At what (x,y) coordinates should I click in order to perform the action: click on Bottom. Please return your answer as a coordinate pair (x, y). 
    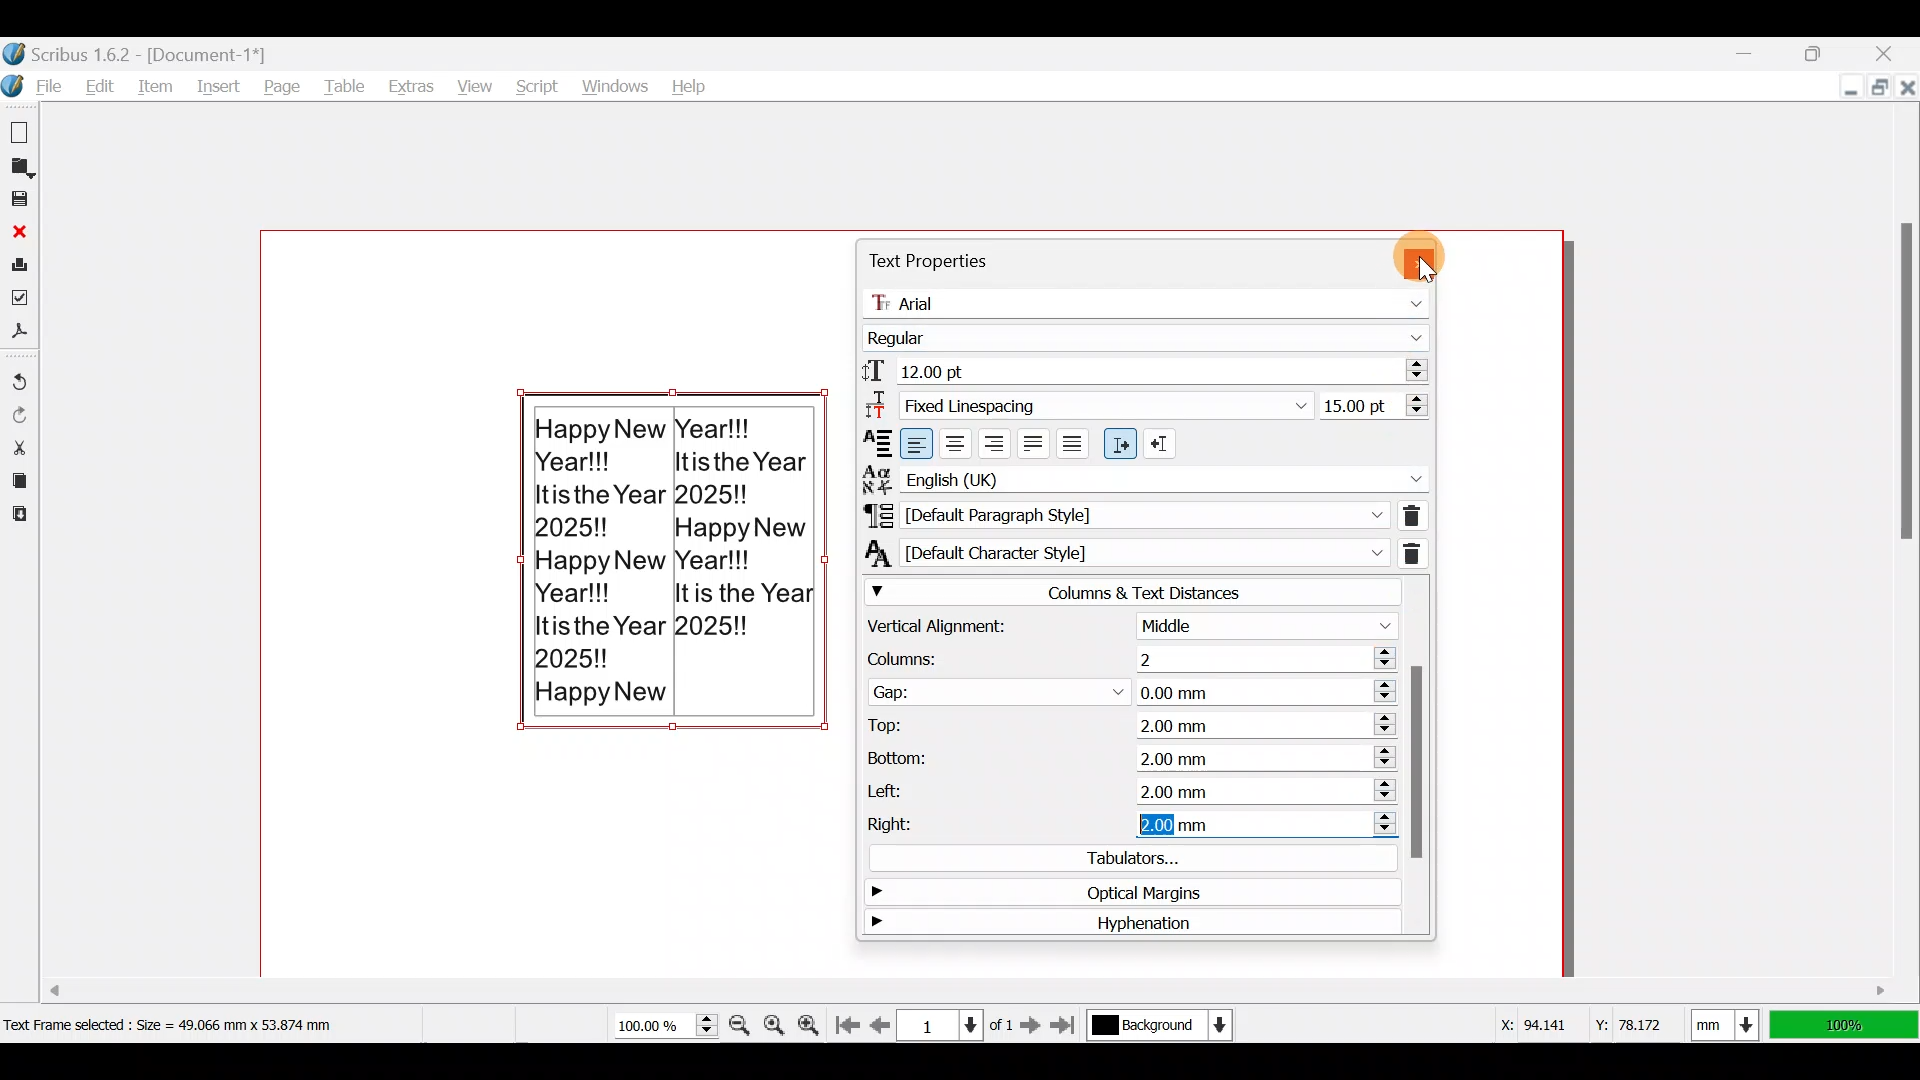
    Looking at the image, I should click on (1129, 755).